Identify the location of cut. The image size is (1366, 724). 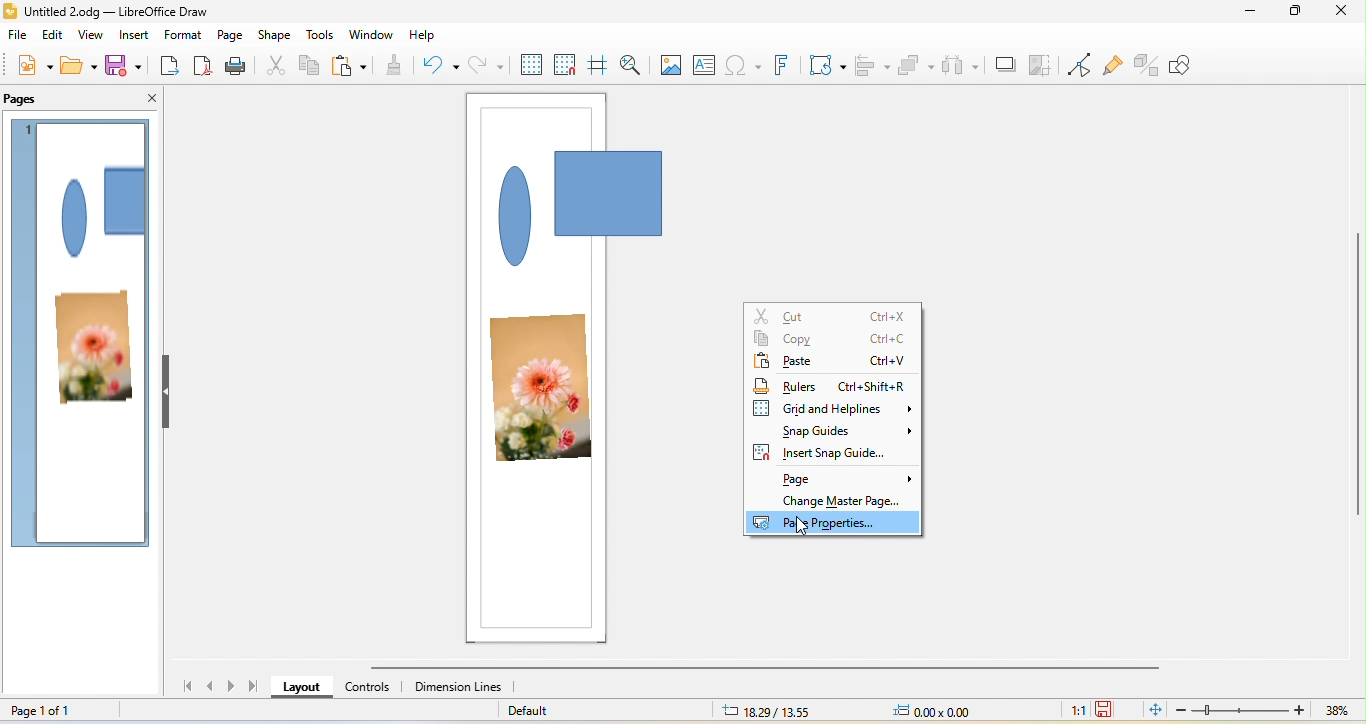
(279, 68).